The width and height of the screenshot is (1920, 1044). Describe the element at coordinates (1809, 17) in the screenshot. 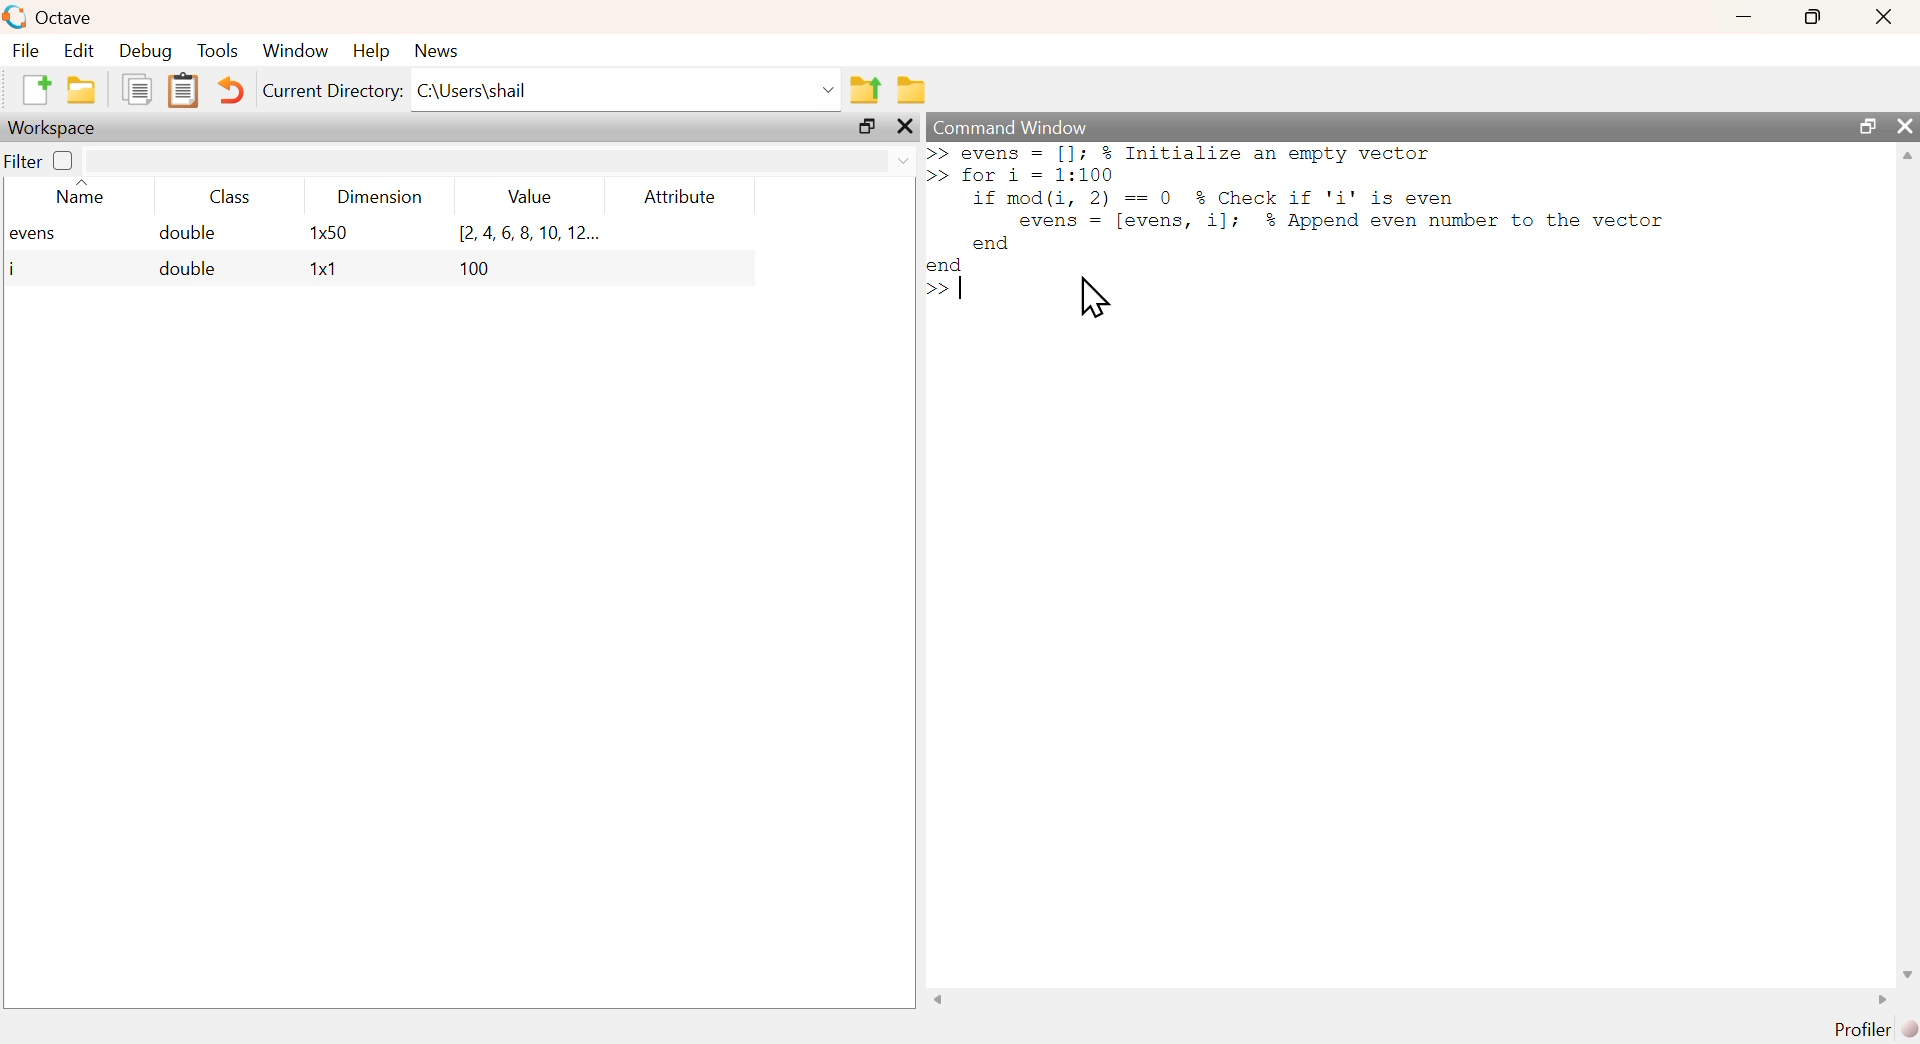

I see `maximize` at that location.